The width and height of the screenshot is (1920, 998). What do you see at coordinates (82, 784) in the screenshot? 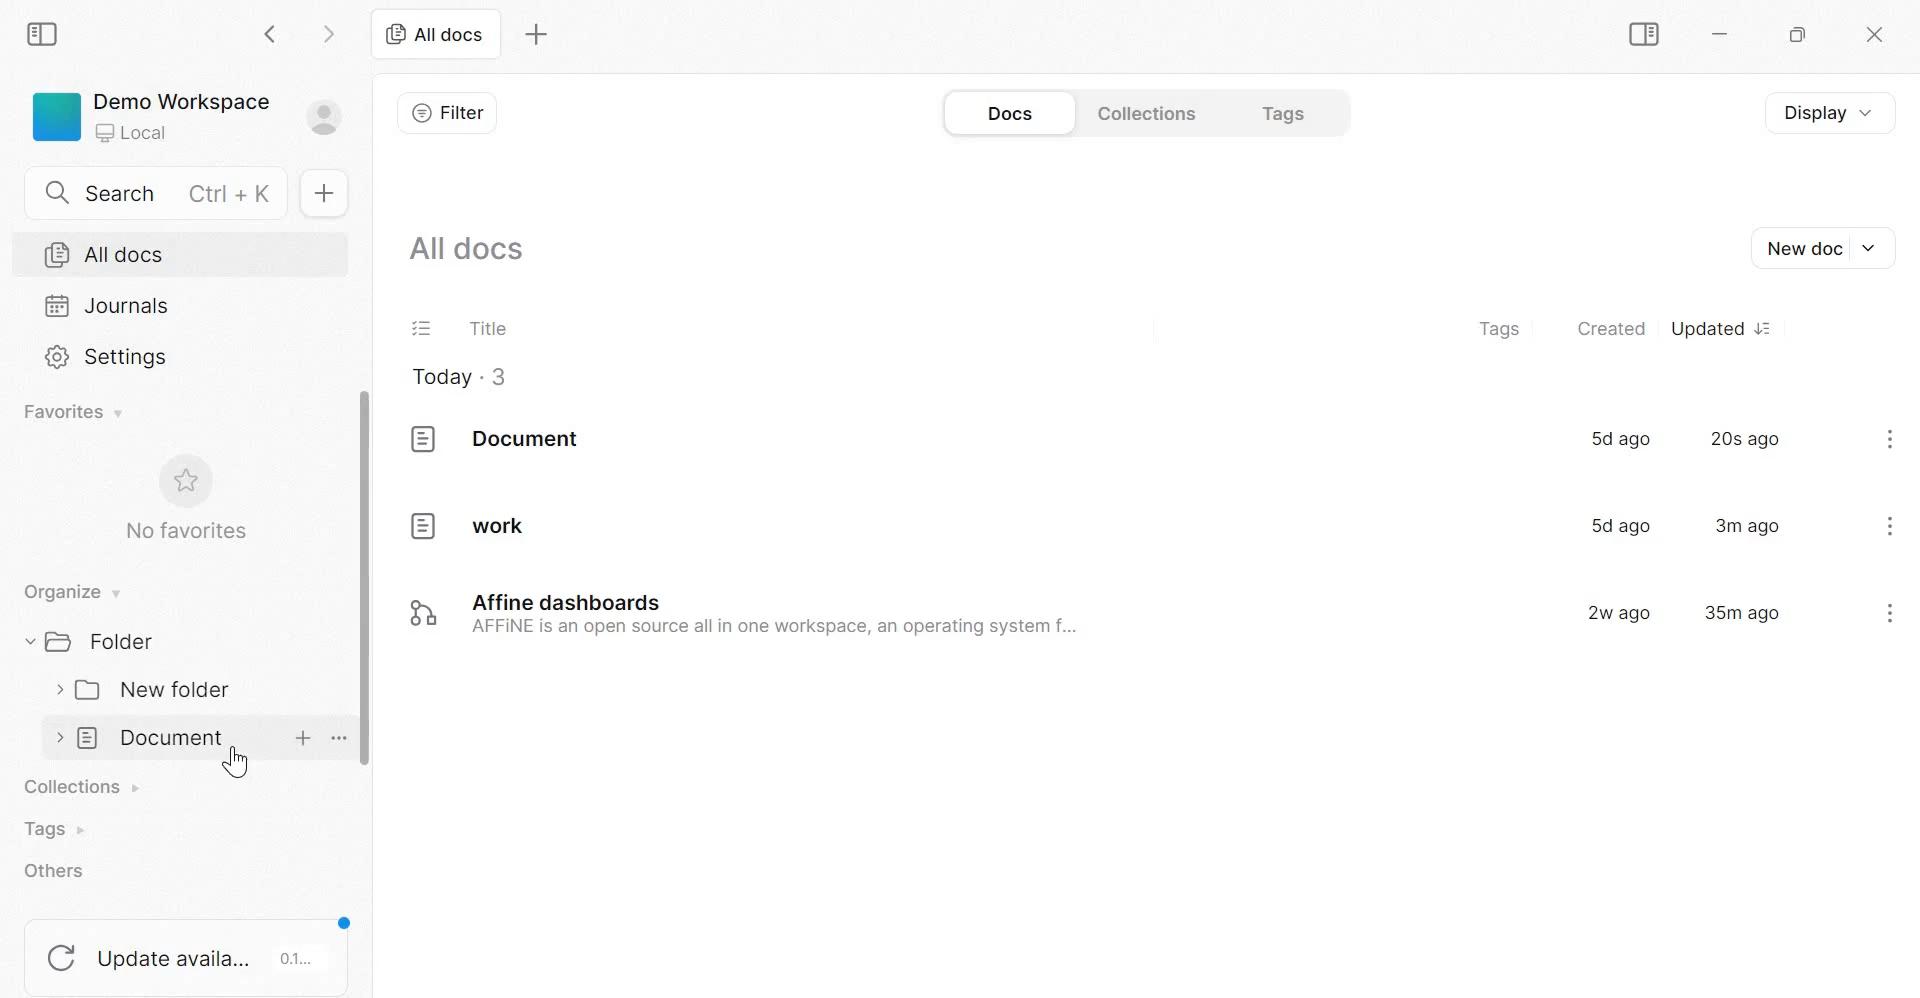
I see `collections` at bounding box center [82, 784].